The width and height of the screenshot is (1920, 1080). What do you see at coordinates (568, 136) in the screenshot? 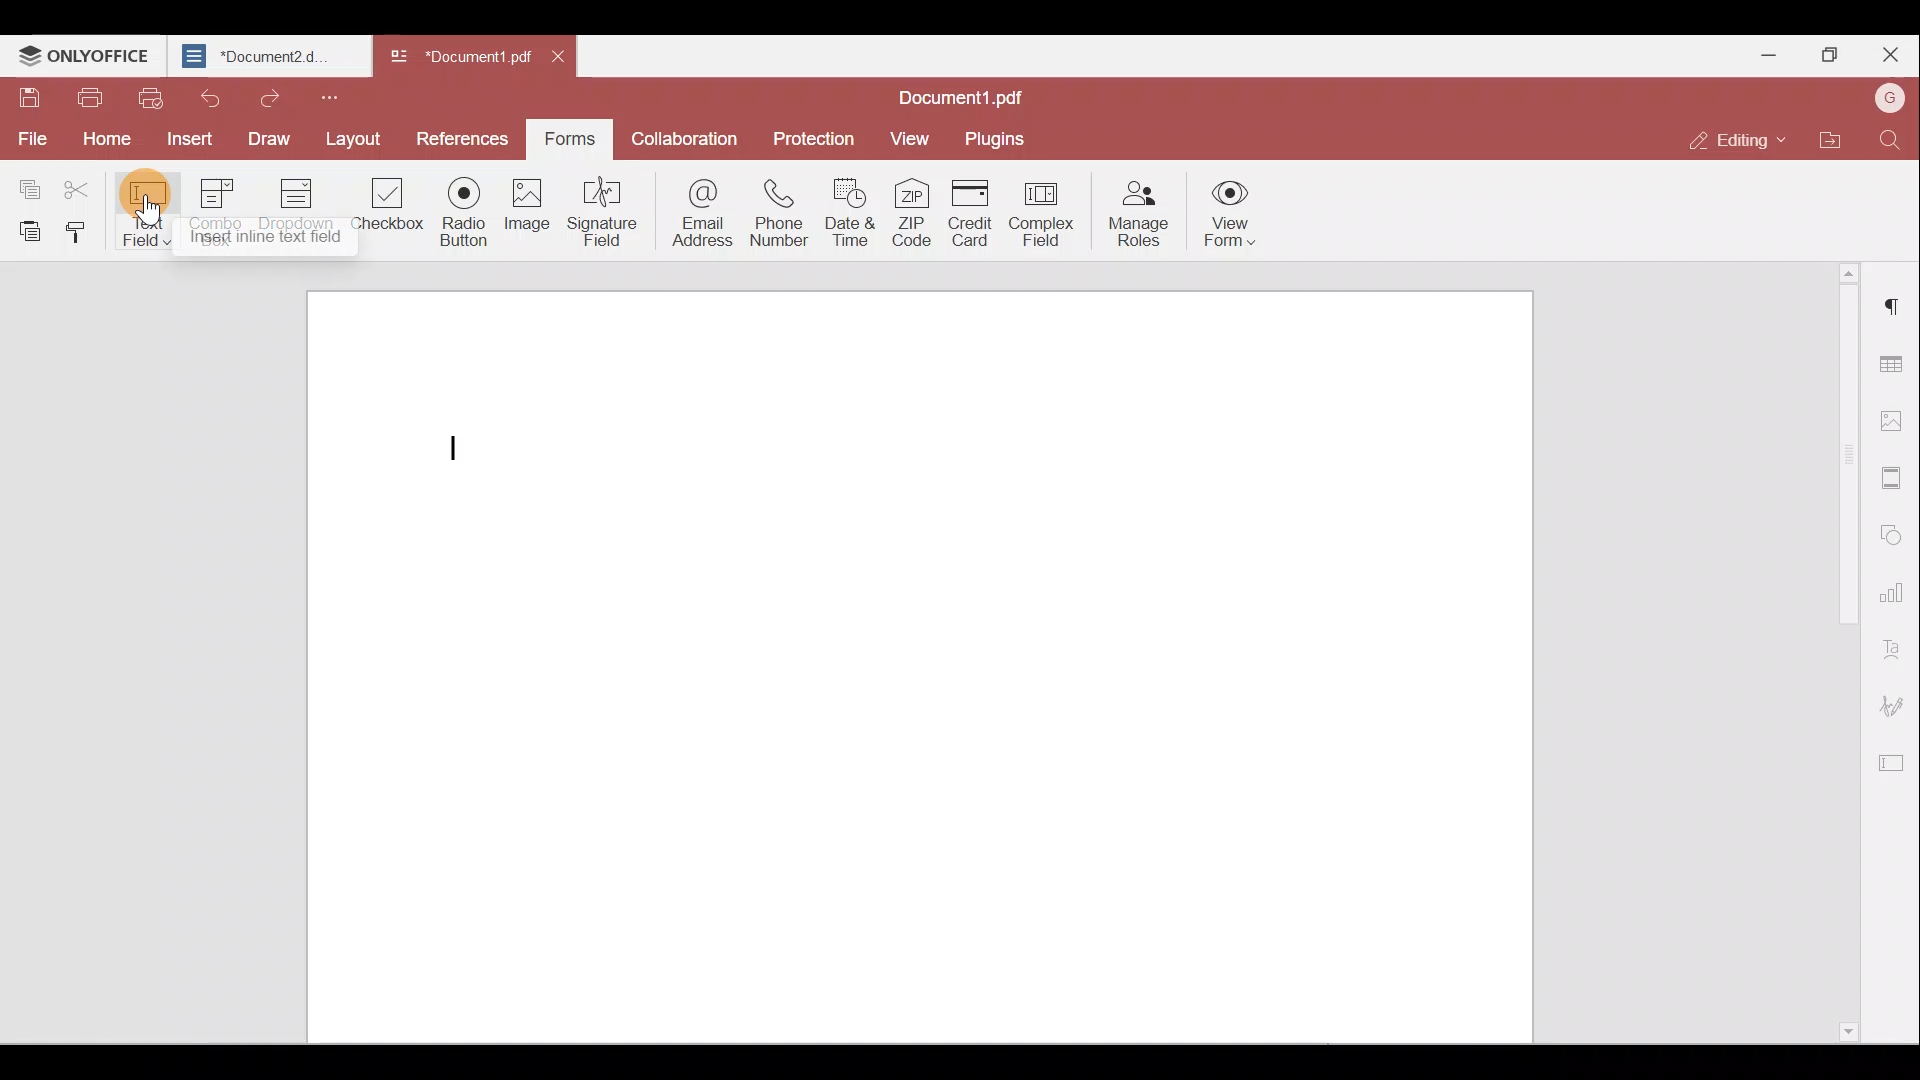
I see `Form` at bounding box center [568, 136].